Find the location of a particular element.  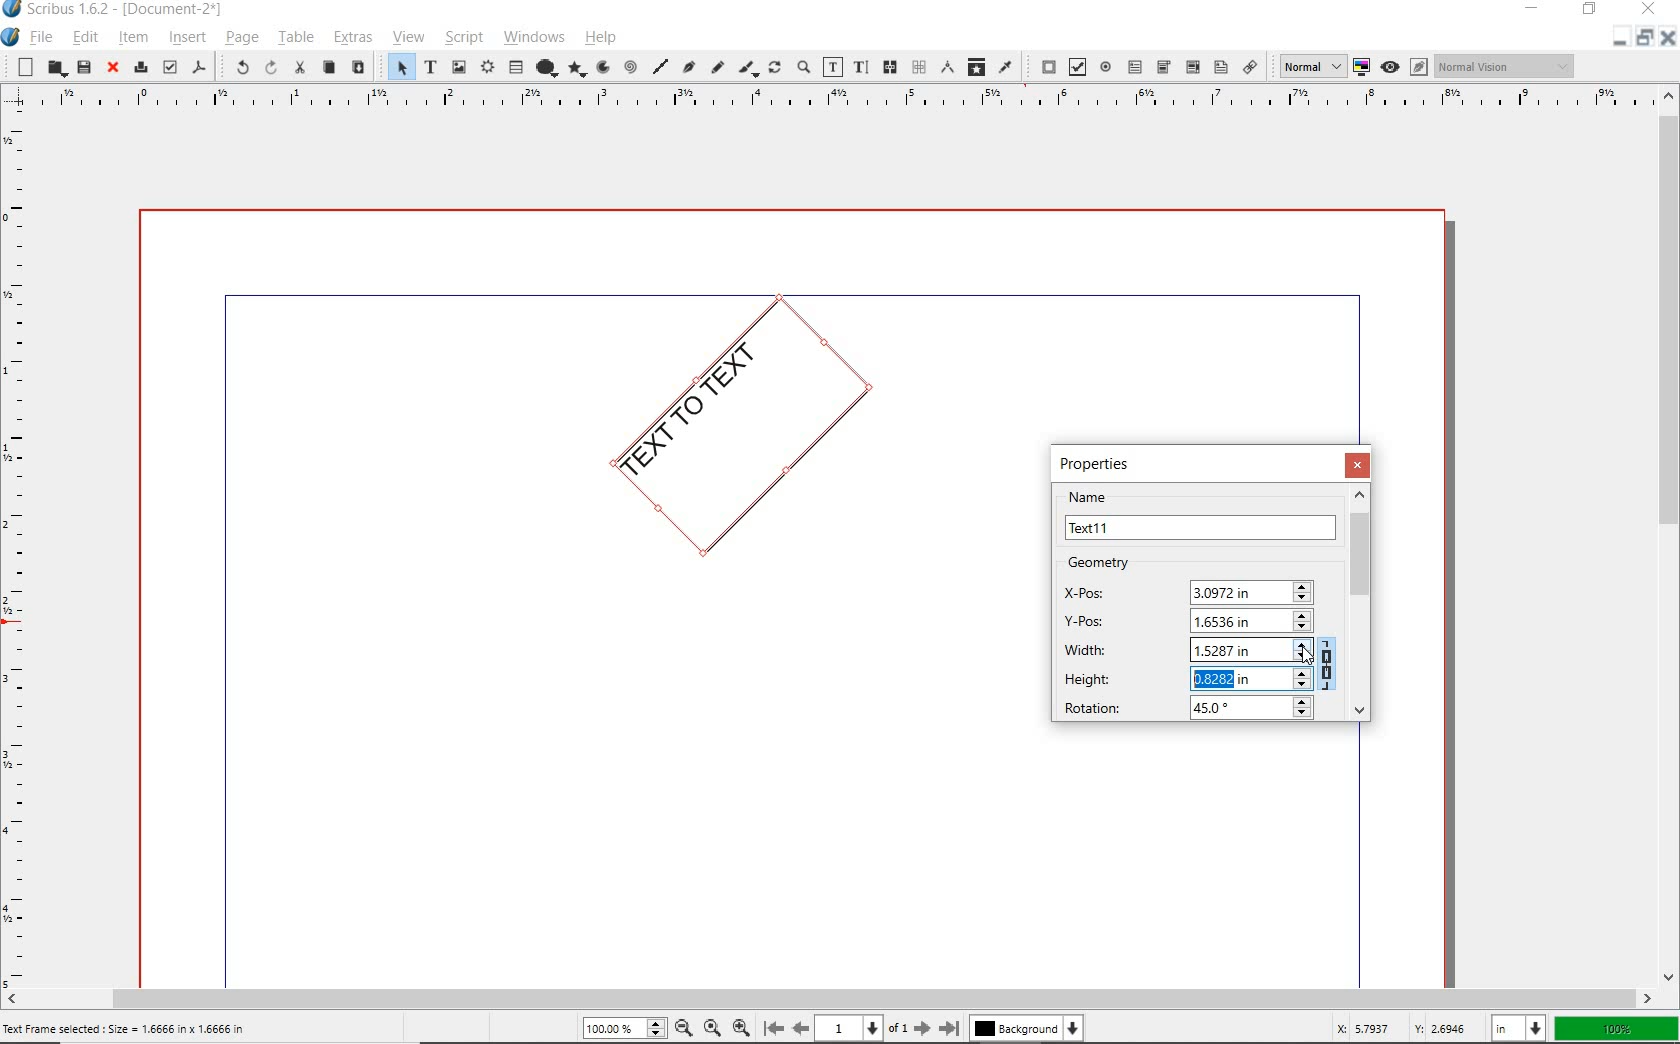

measurements is located at coordinates (948, 69).